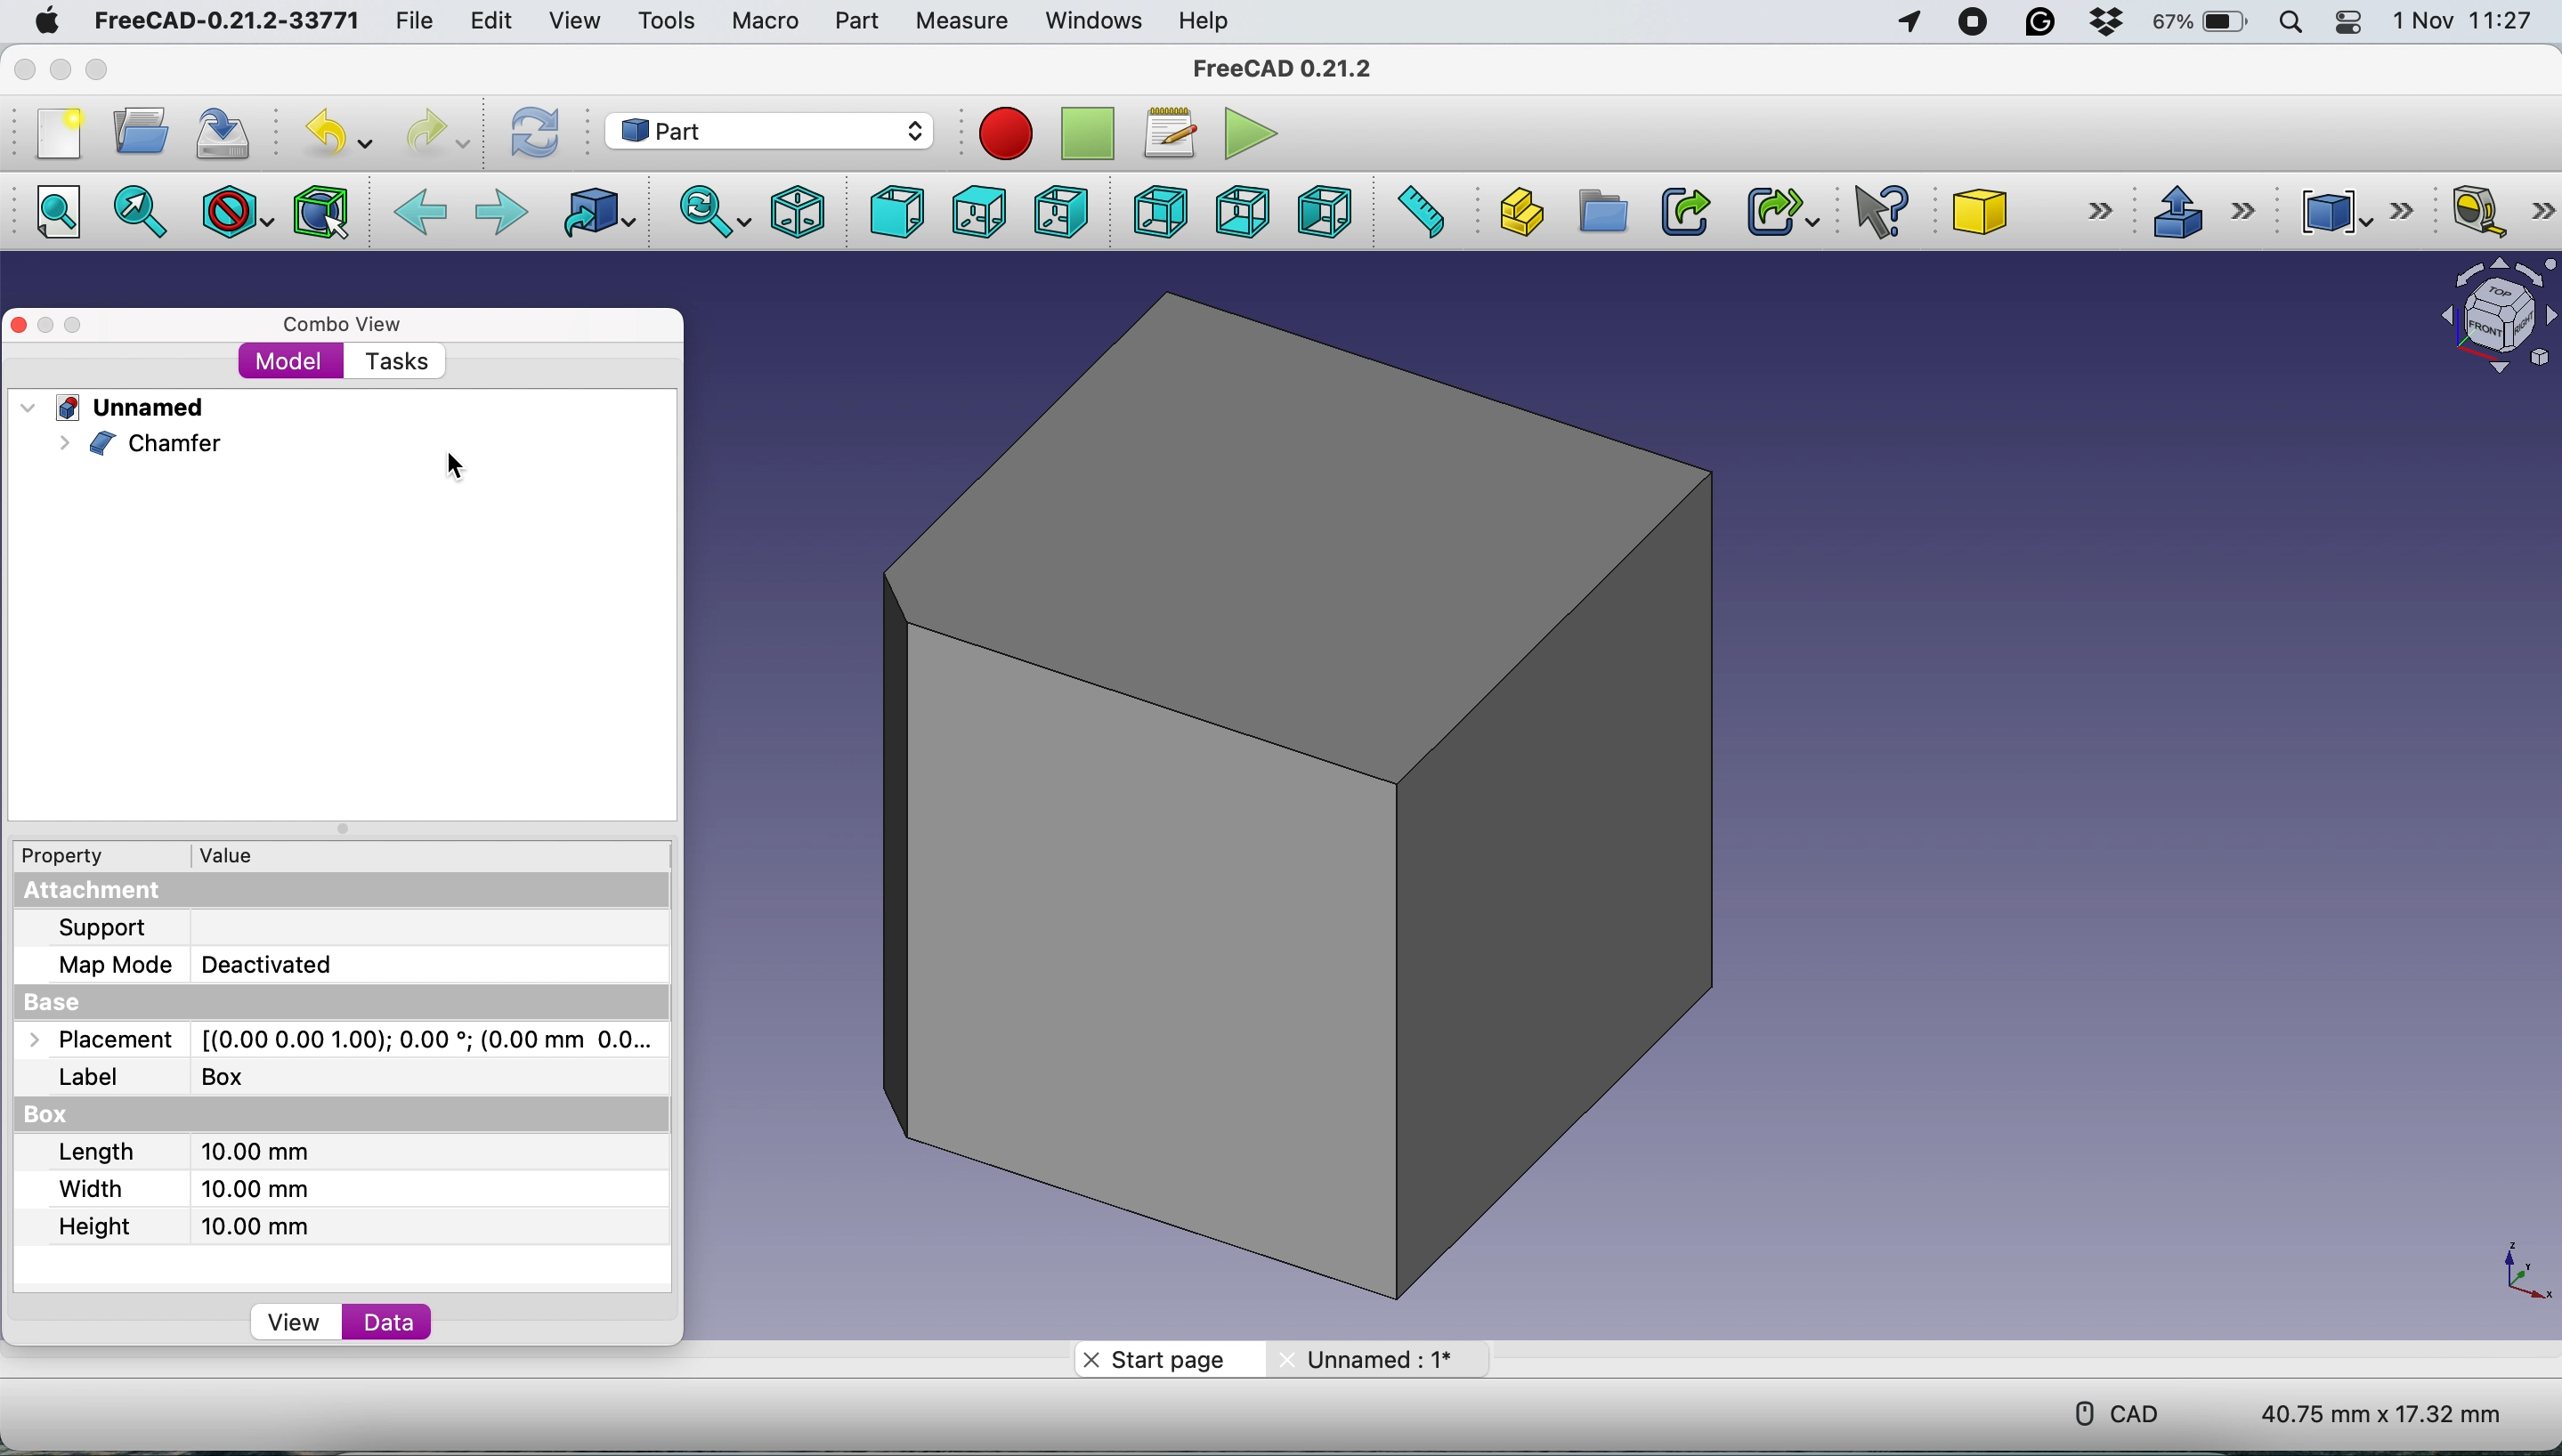 The height and width of the screenshot is (1456, 2562). What do you see at coordinates (2202, 25) in the screenshot?
I see `battery` at bounding box center [2202, 25].